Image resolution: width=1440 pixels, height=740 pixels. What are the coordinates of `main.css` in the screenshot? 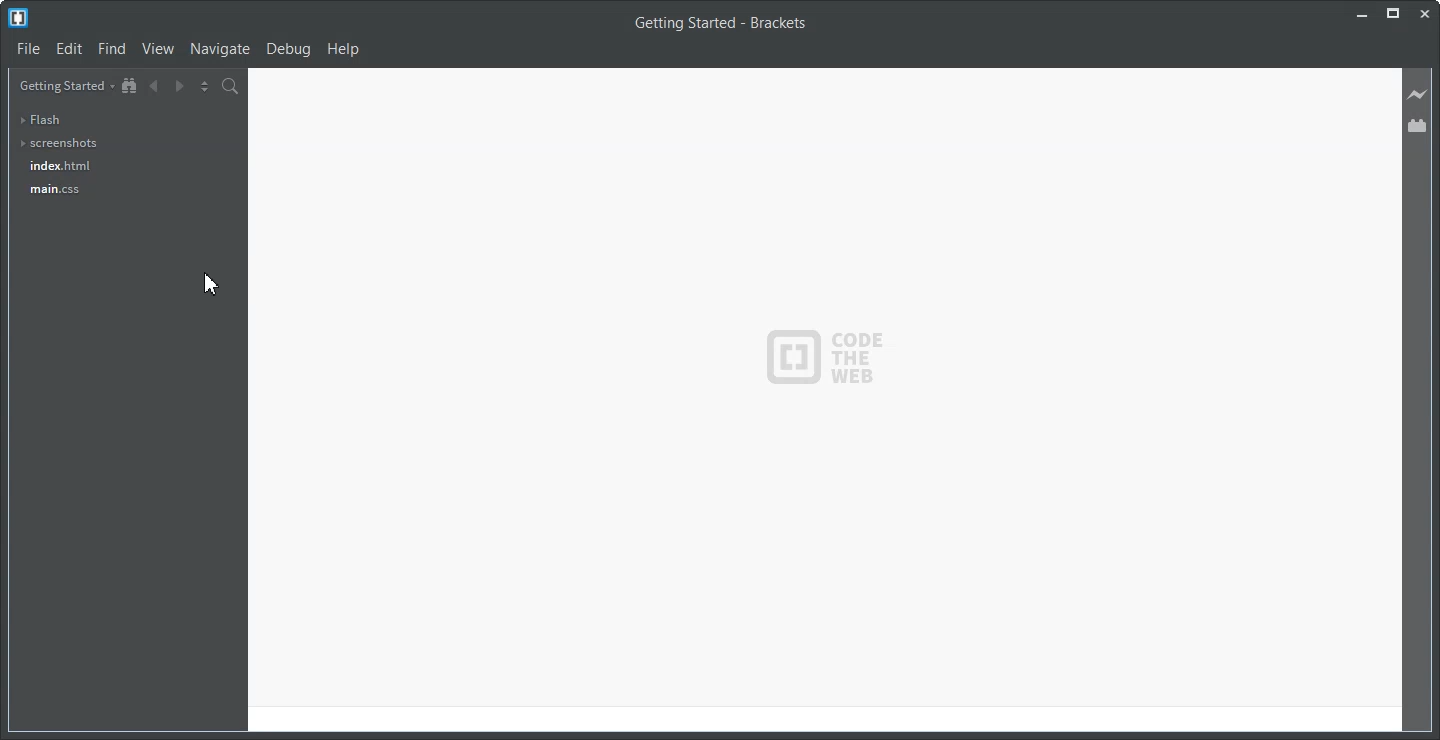 It's located at (55, 190).